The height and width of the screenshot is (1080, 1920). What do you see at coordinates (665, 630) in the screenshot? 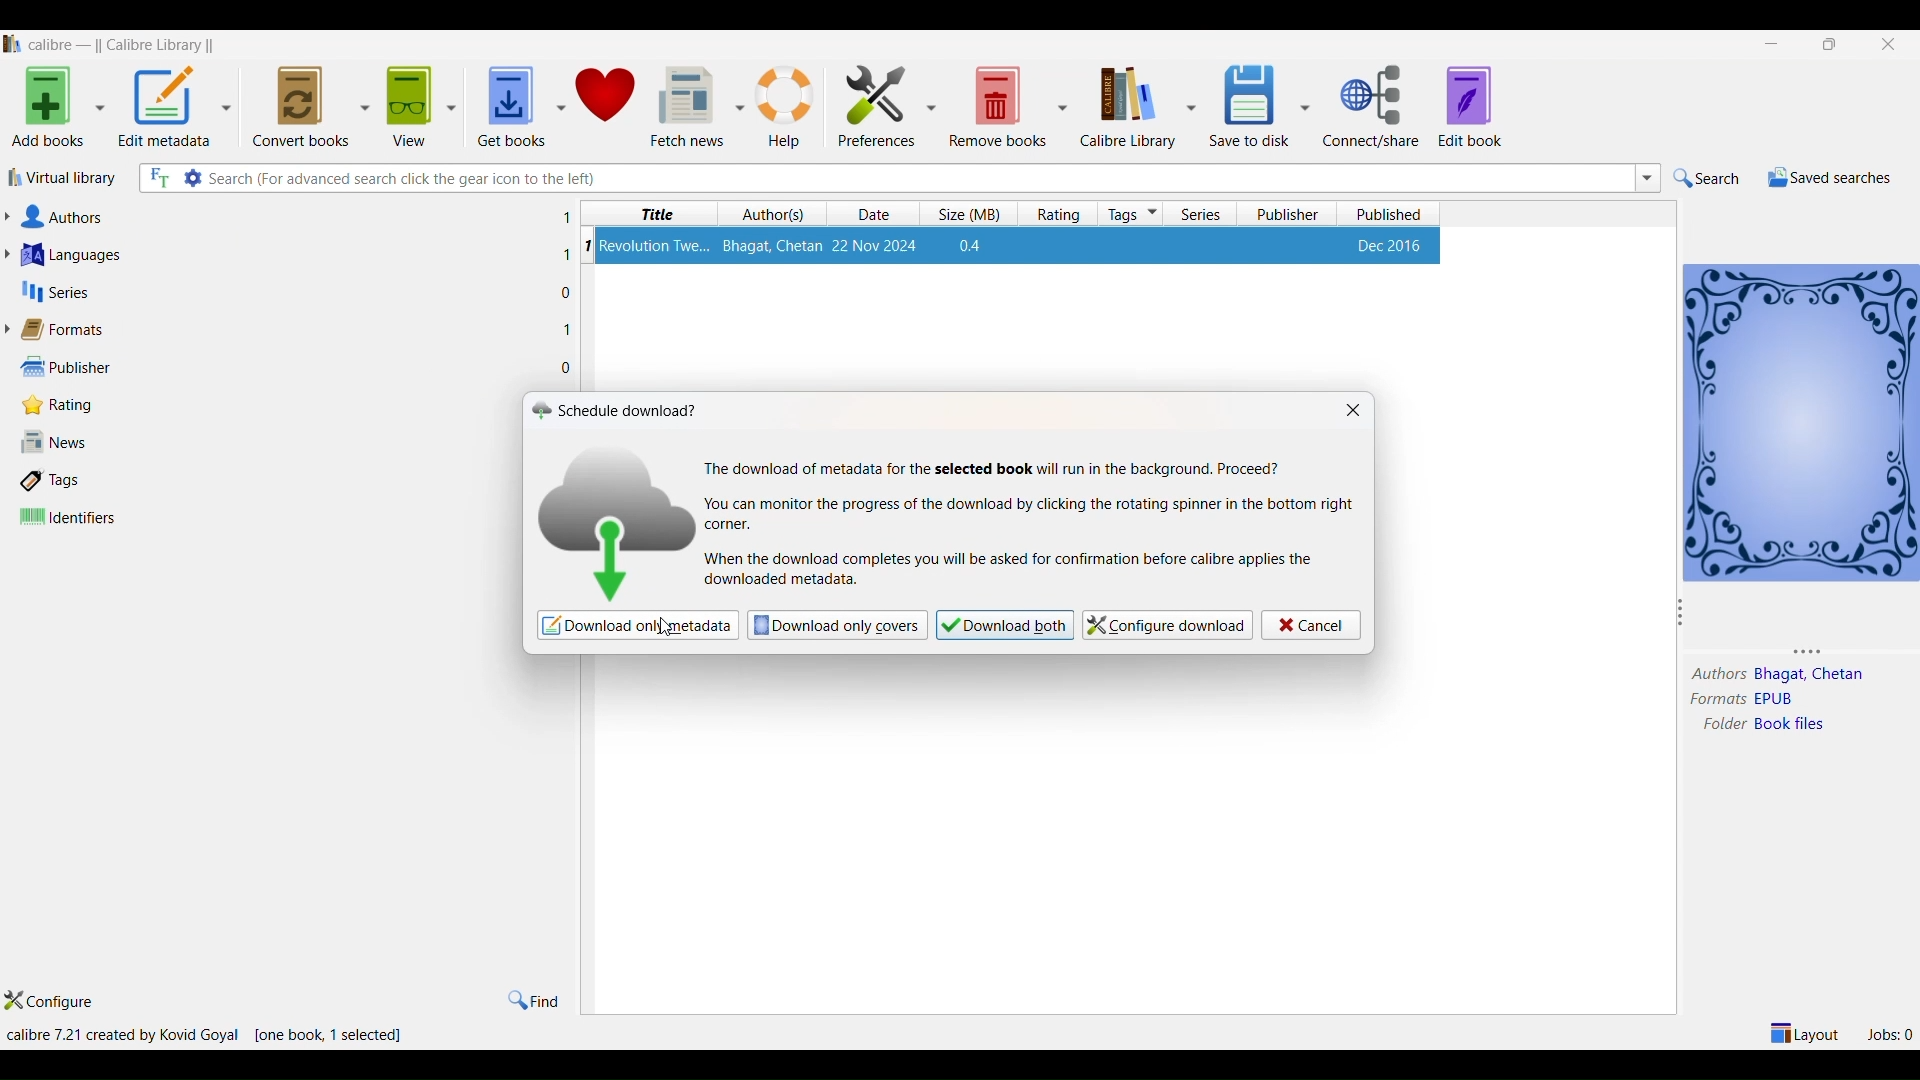
I see `cursor` at bounding box center [665, 630].